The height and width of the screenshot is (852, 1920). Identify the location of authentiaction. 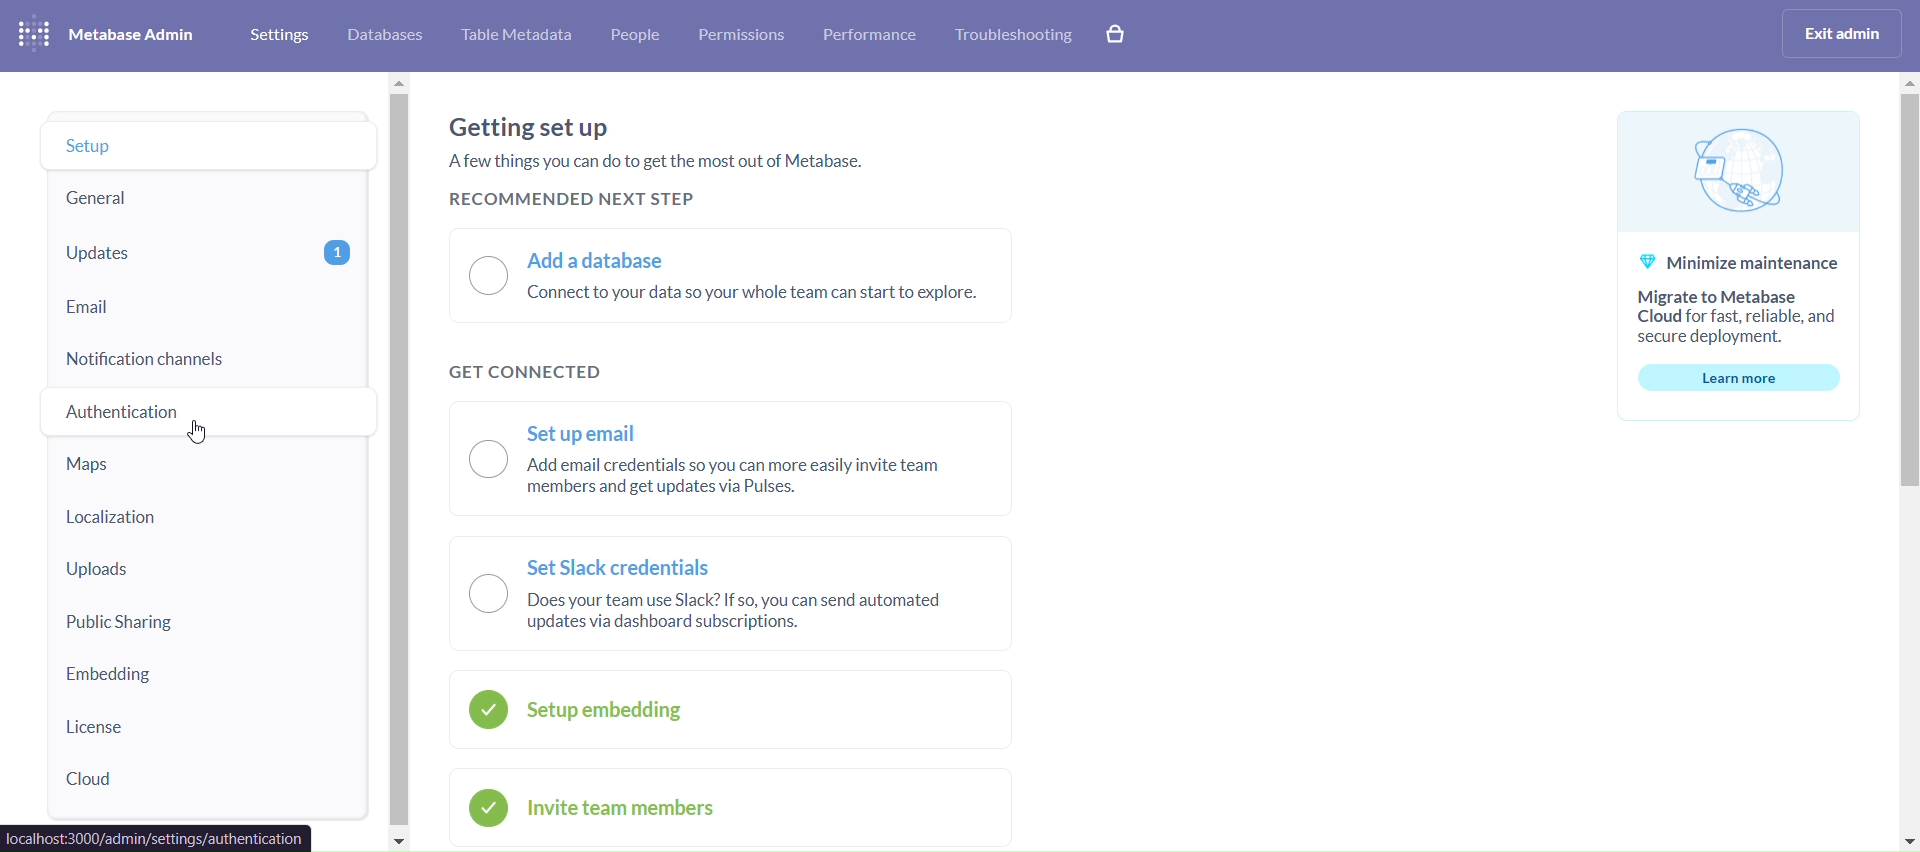
(210, 411).